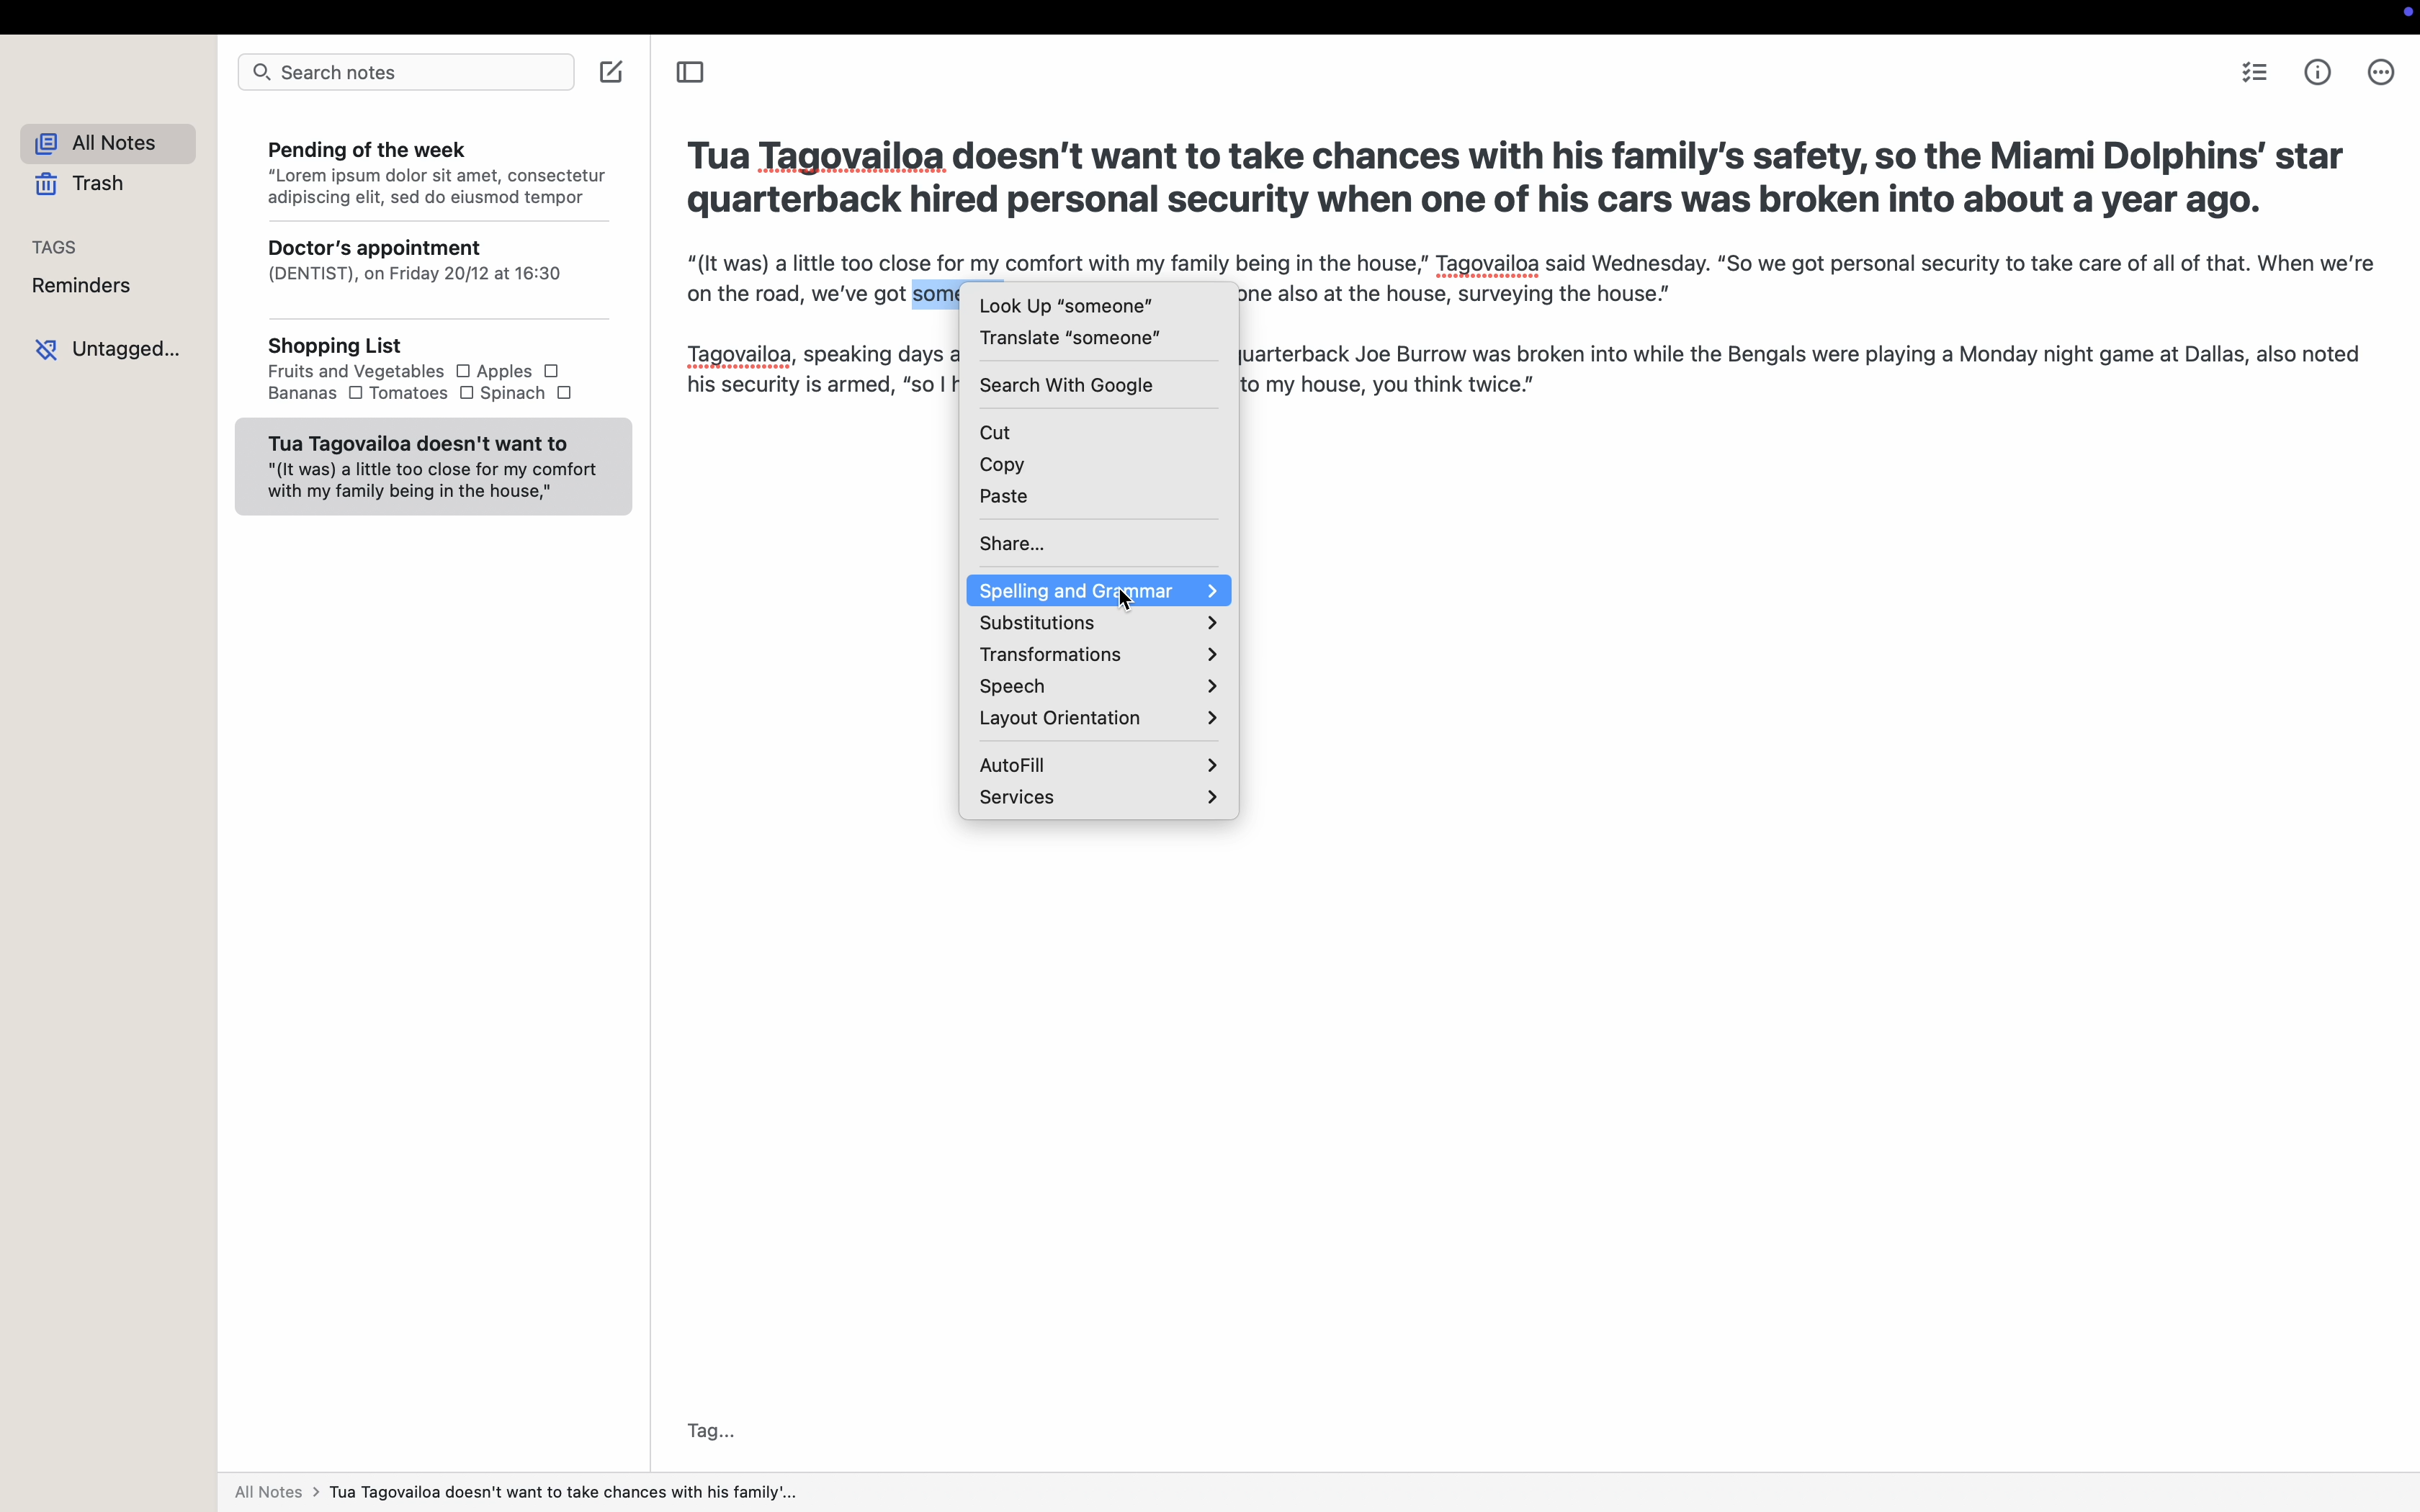 The width and height of the screenshot is (2420, 1512). Describe the element at coordinates (1097, 797) in the screenshot. I see `services` at that location.